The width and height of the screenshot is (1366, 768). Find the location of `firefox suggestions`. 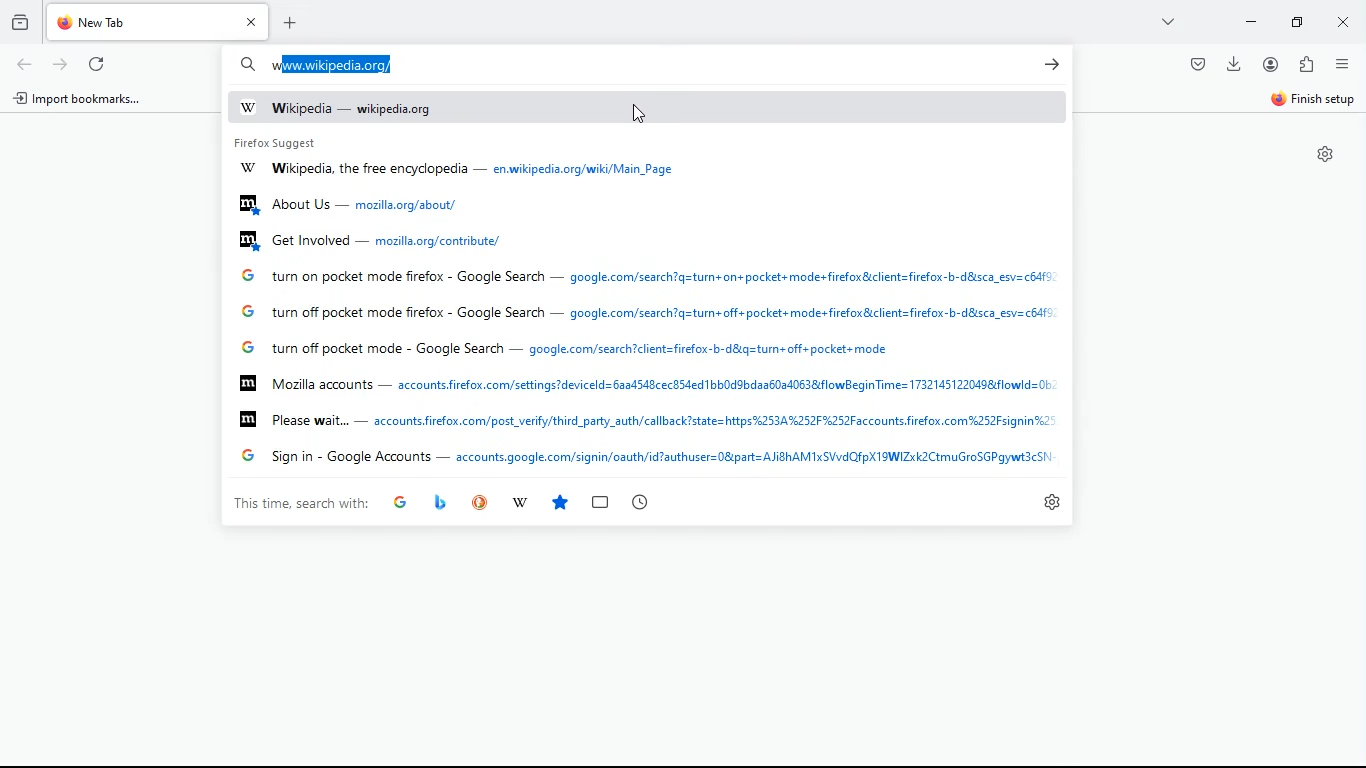

firefox suggestions is located at coordinates (645, 420).